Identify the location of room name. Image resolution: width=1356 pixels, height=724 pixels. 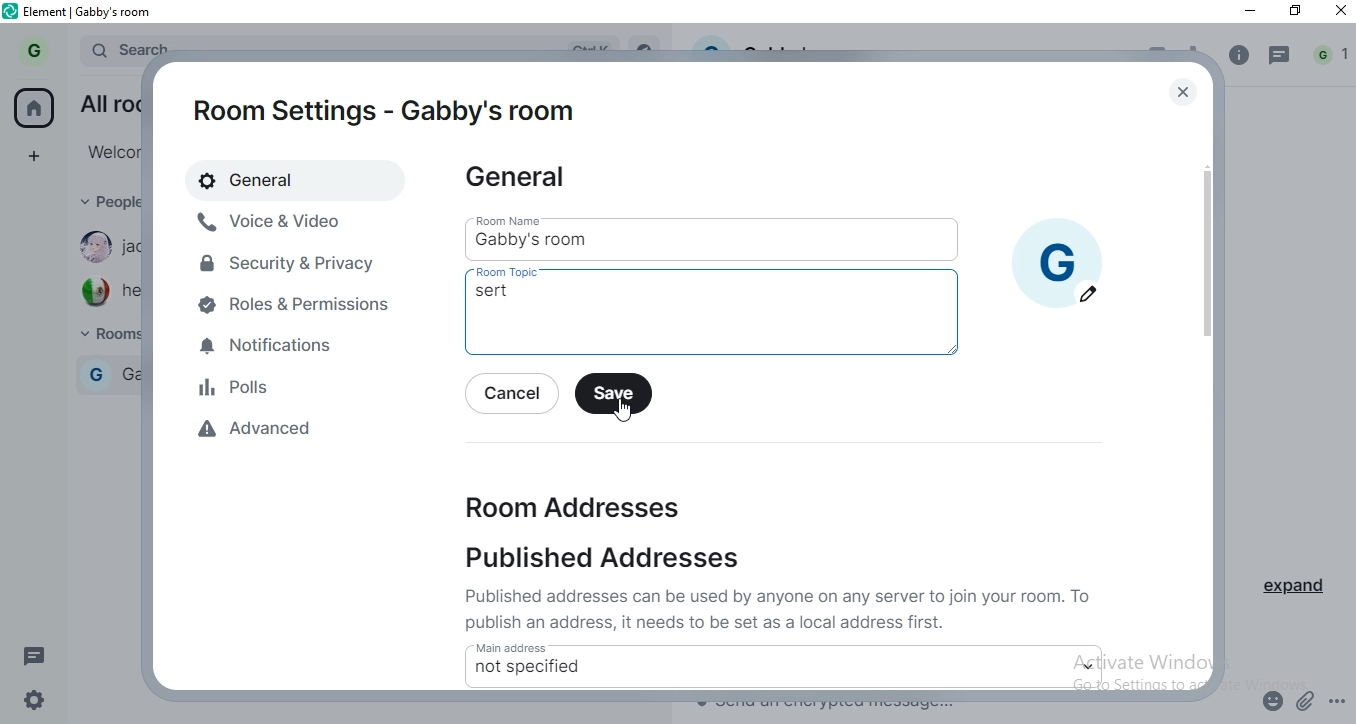
(520, 219).